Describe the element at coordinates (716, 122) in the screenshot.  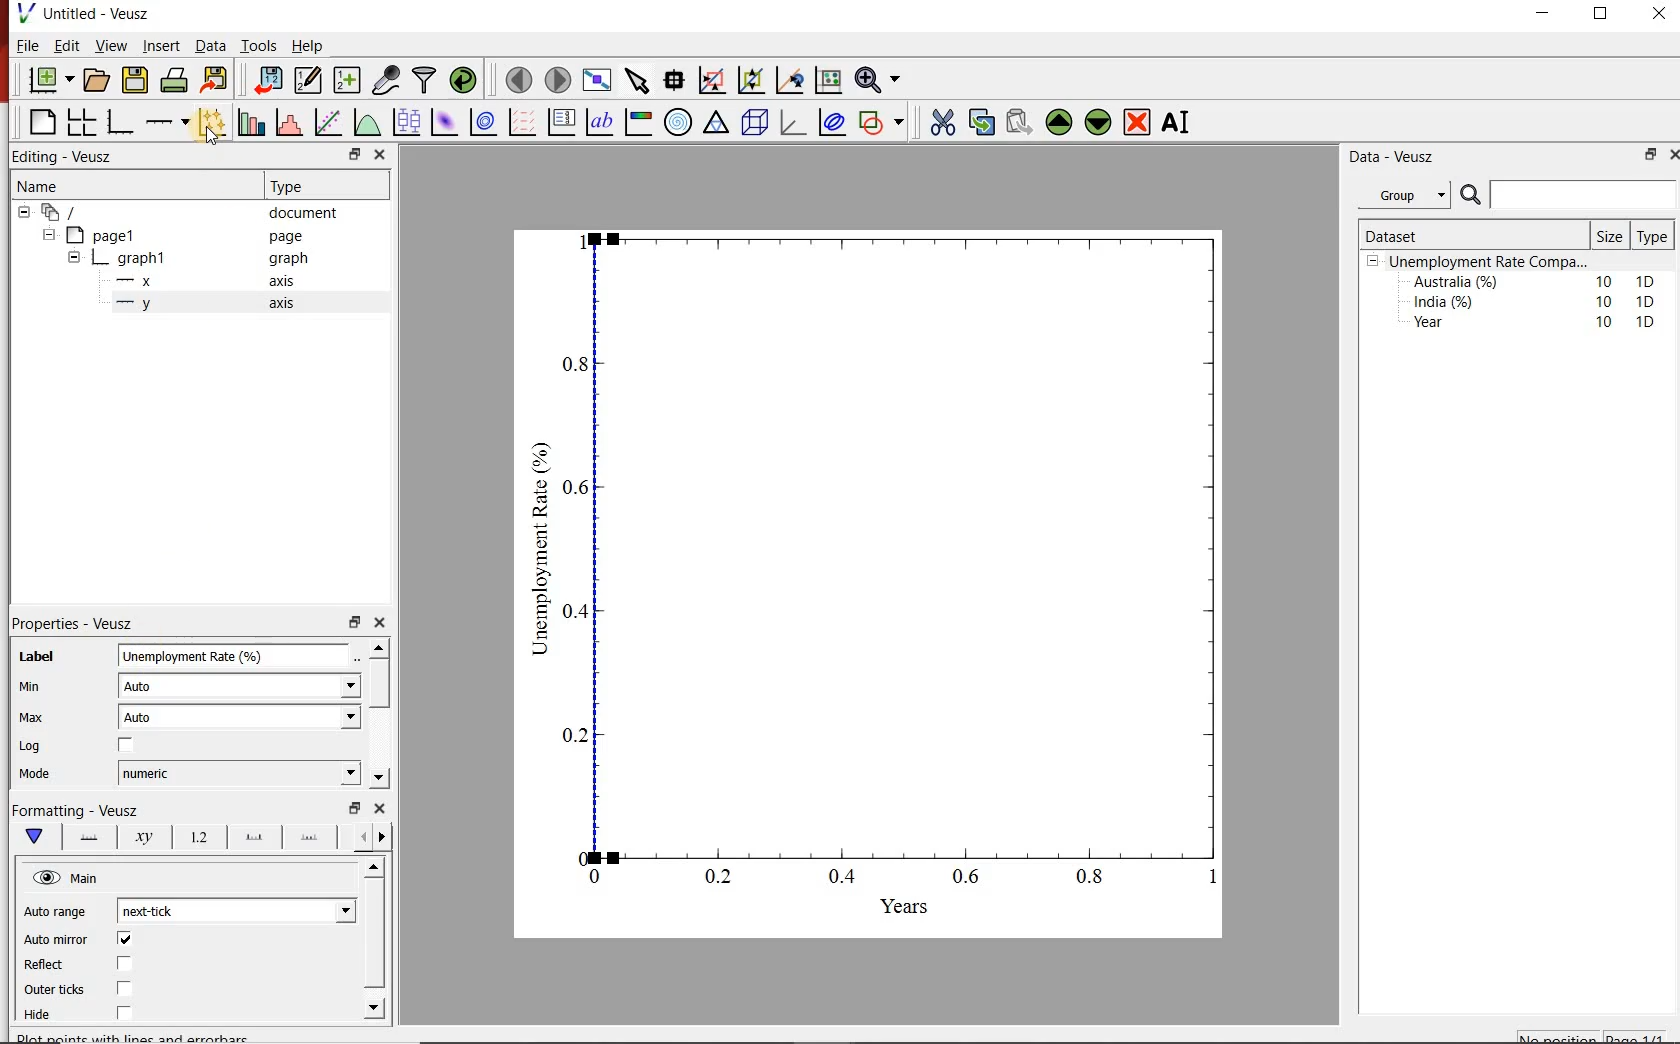
I see `ternary graph` at that location.